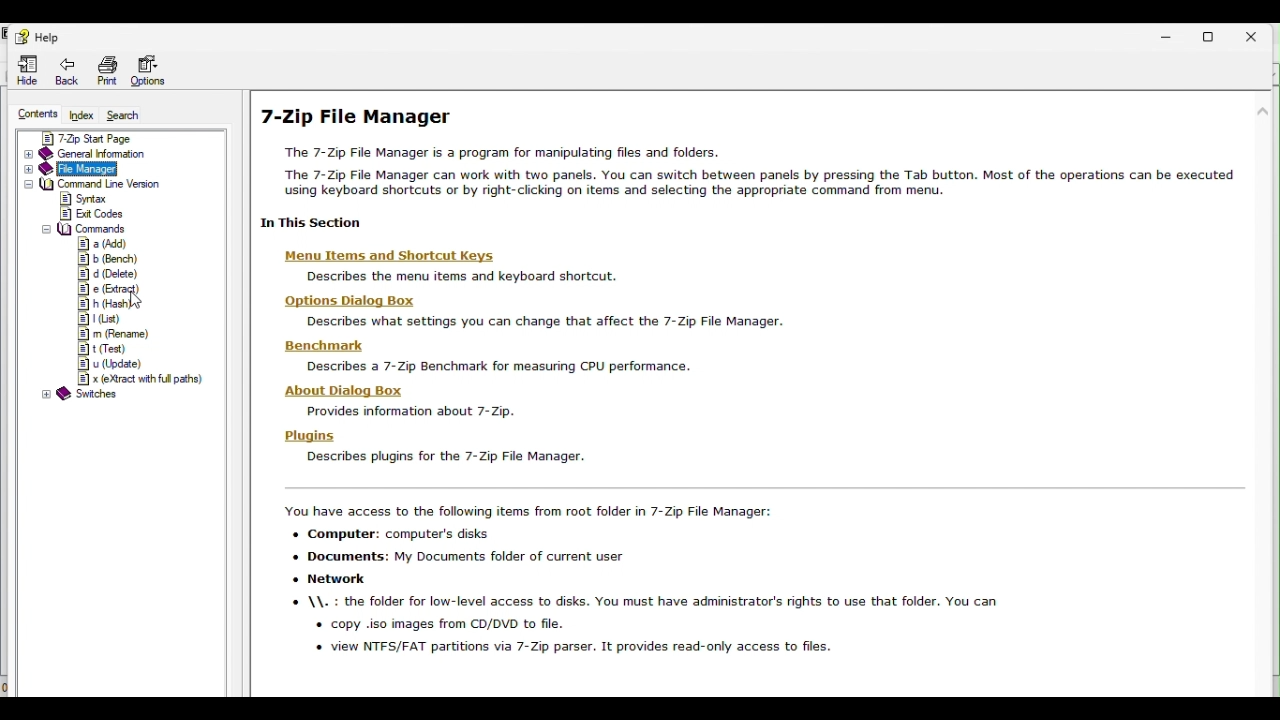  What do you see at coordinates (689, 587) in the screenshot?
I see `7 zip file manager access items` at bounding box center [689, 587].